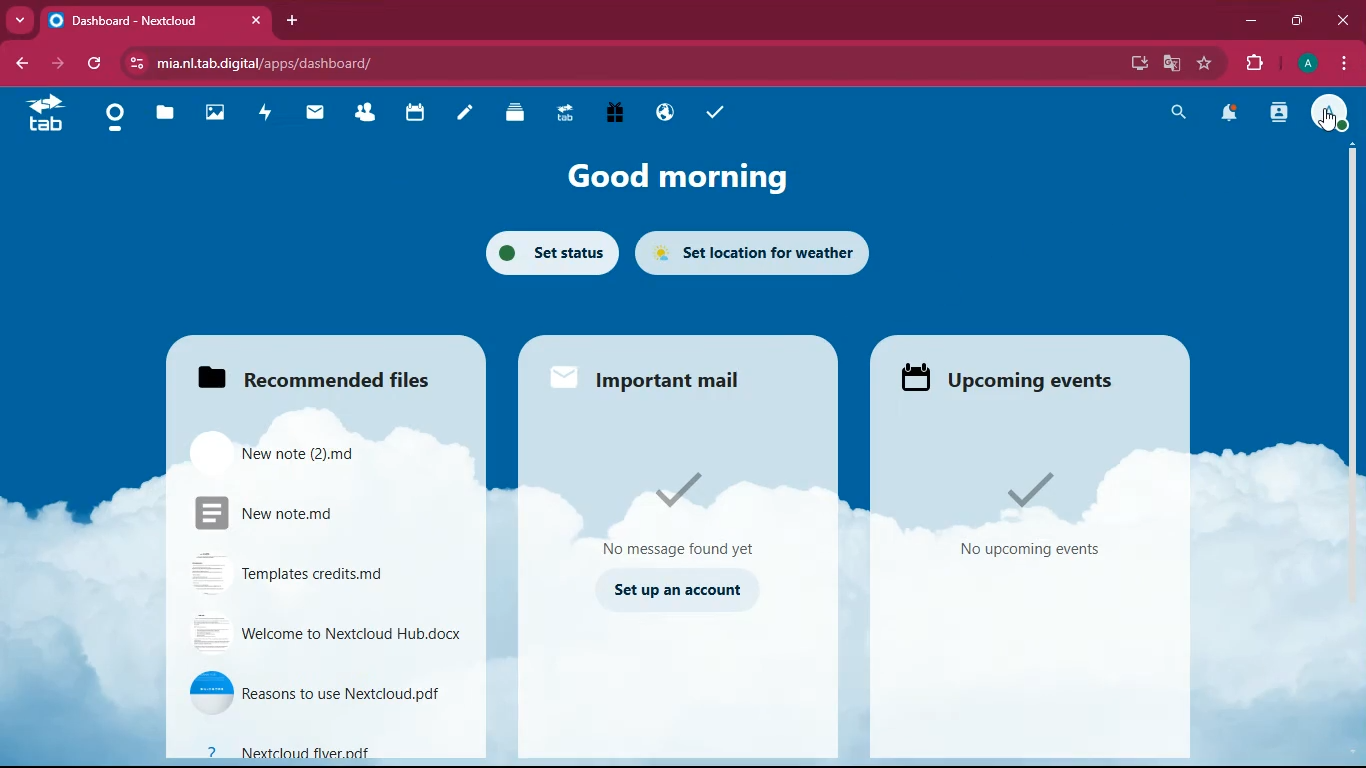 Image resolution: width=1366 pixels, height=768 pixels. What do you see at coordinates (219, 111) in the screenshot?
I see `images` at bounding box center [219, 111].